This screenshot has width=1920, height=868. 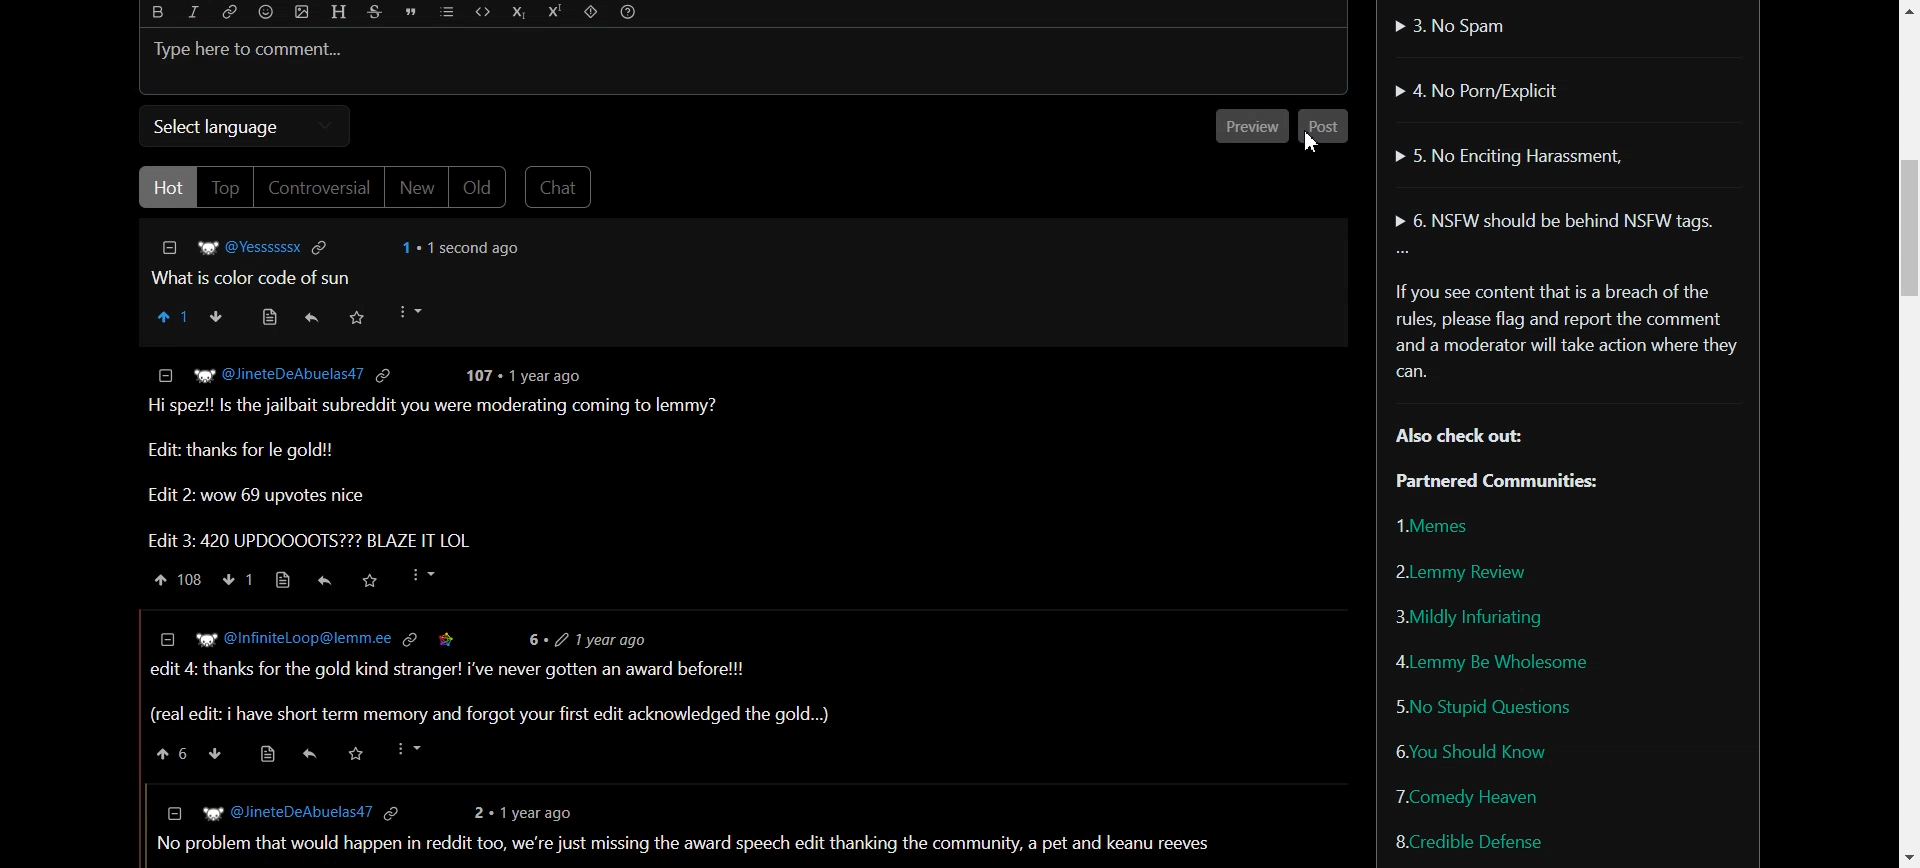 I want to click on No Spam, so click(x=1452, y=24).